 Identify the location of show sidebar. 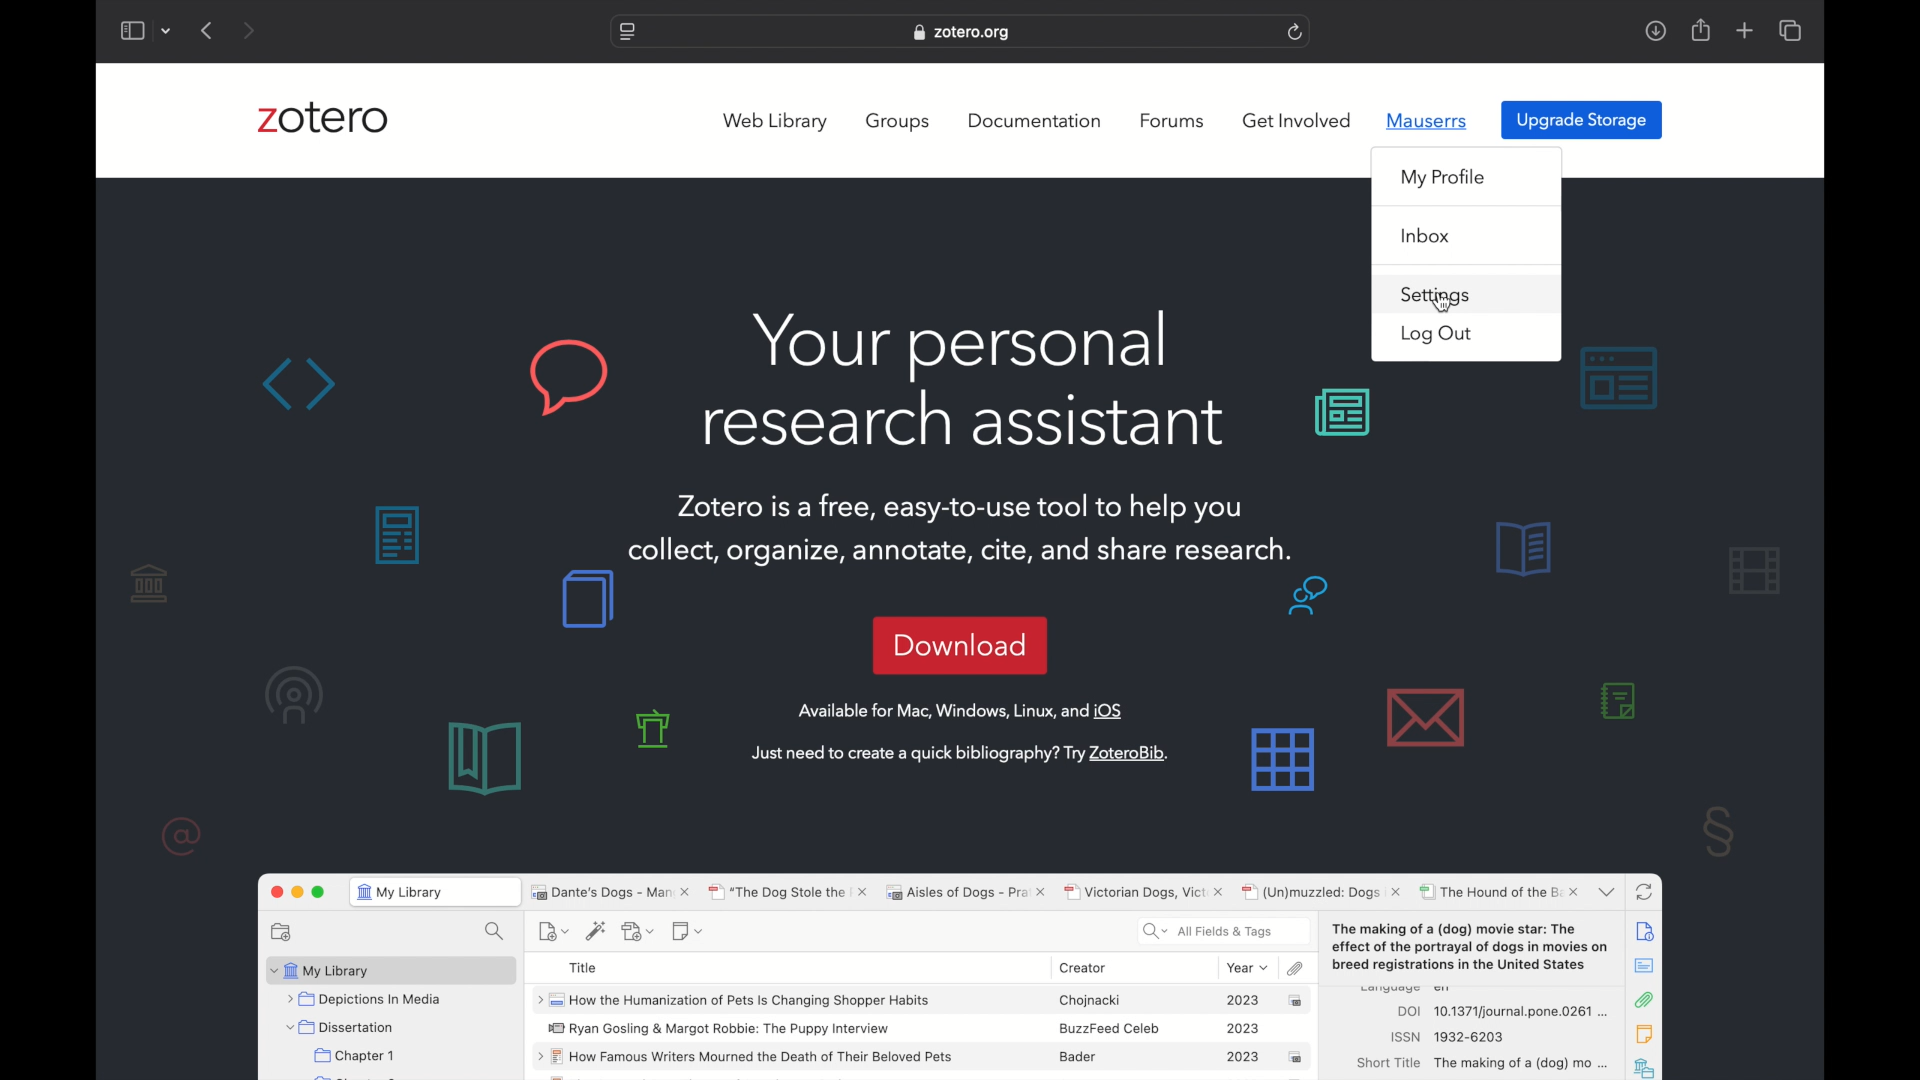
(131, 32).